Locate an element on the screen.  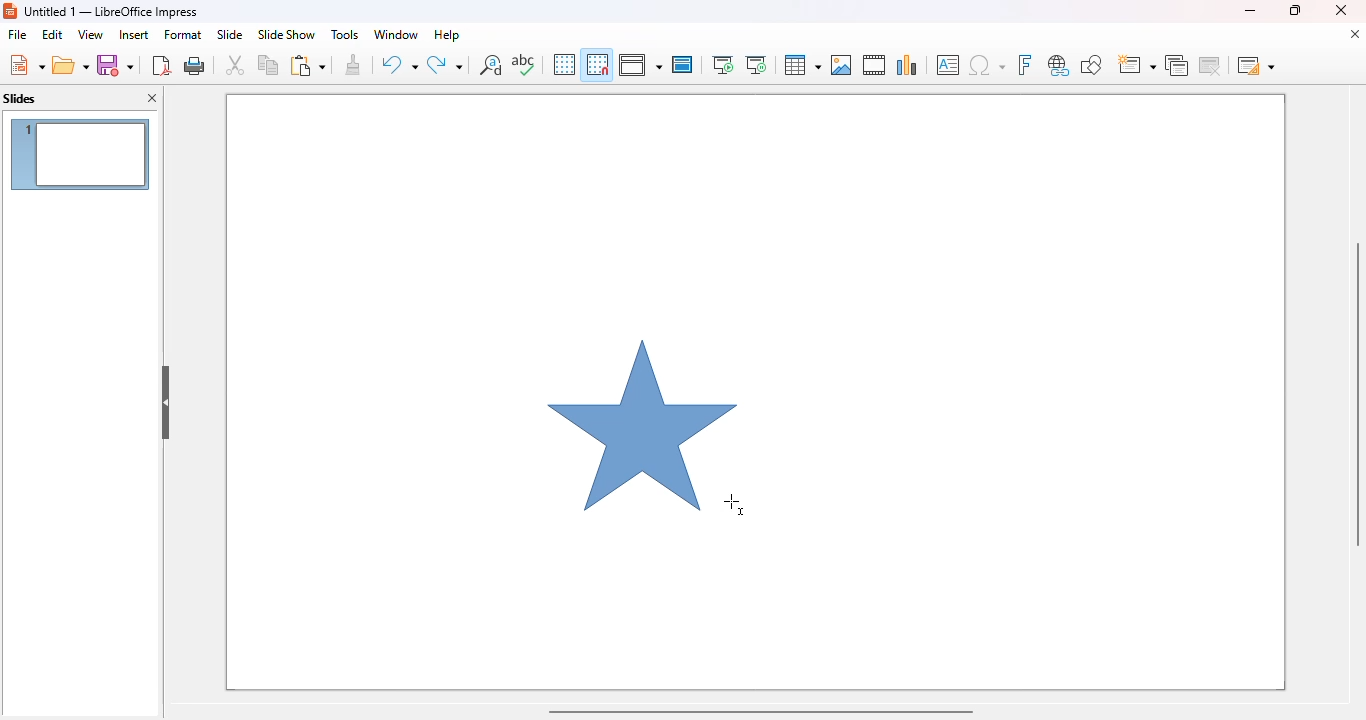
horizontal scroll bar is located at coordinates (759, 710).